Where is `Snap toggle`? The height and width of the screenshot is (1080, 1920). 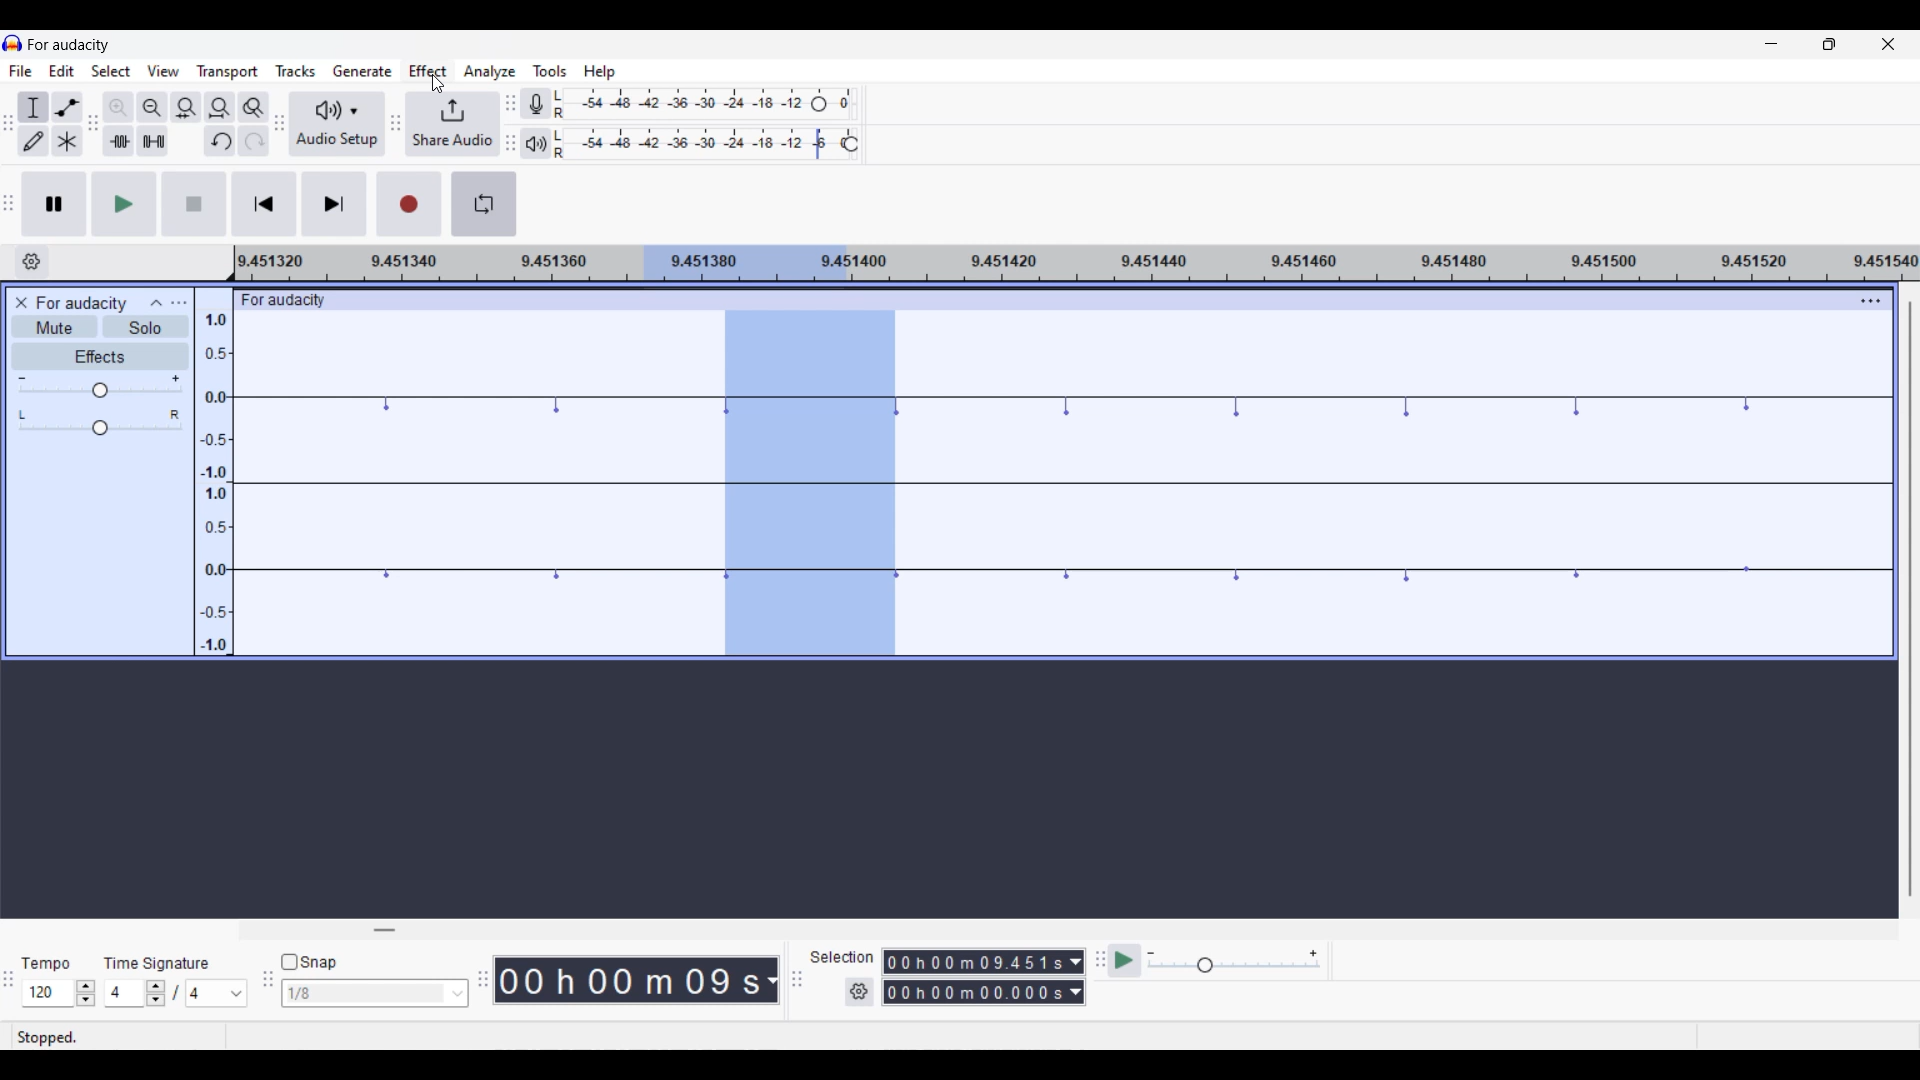 Snap toggle is located at coordinates (309, 961).